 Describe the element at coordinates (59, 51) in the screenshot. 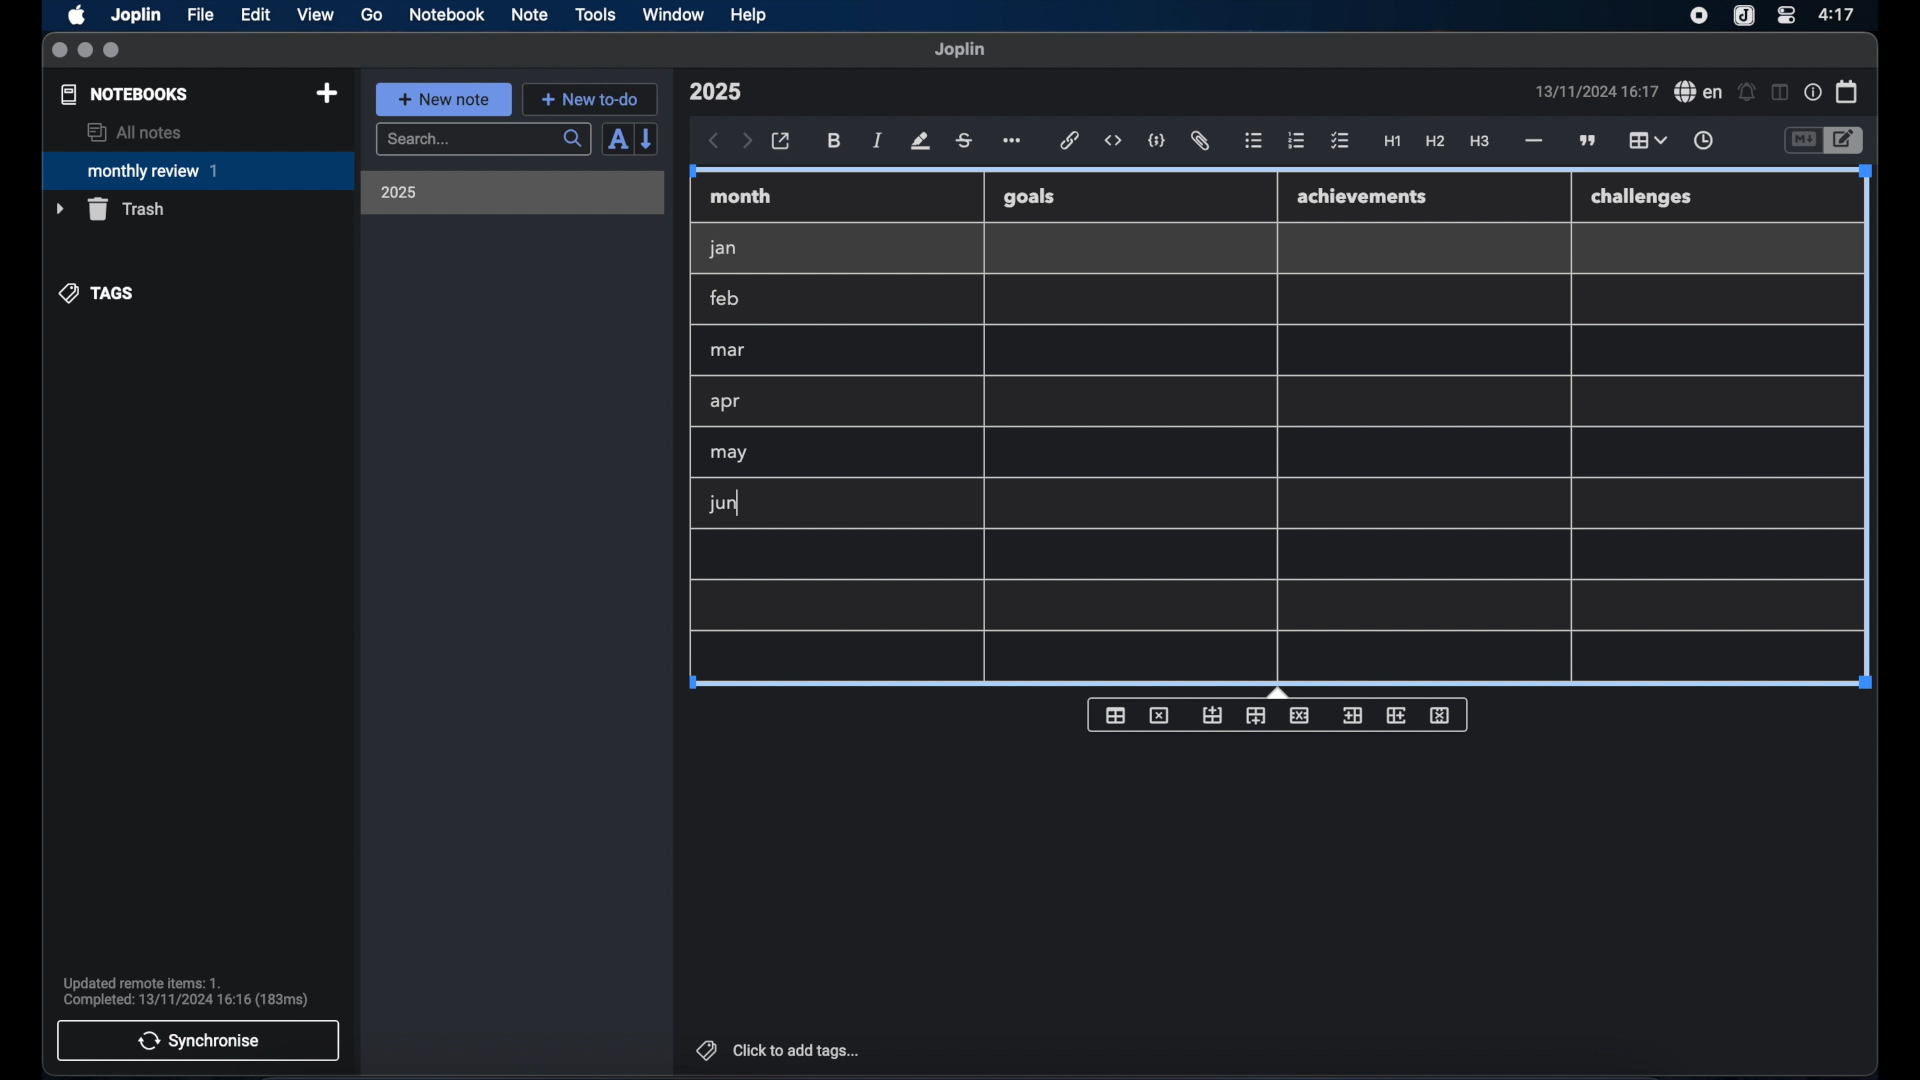

I see `close` at that location.